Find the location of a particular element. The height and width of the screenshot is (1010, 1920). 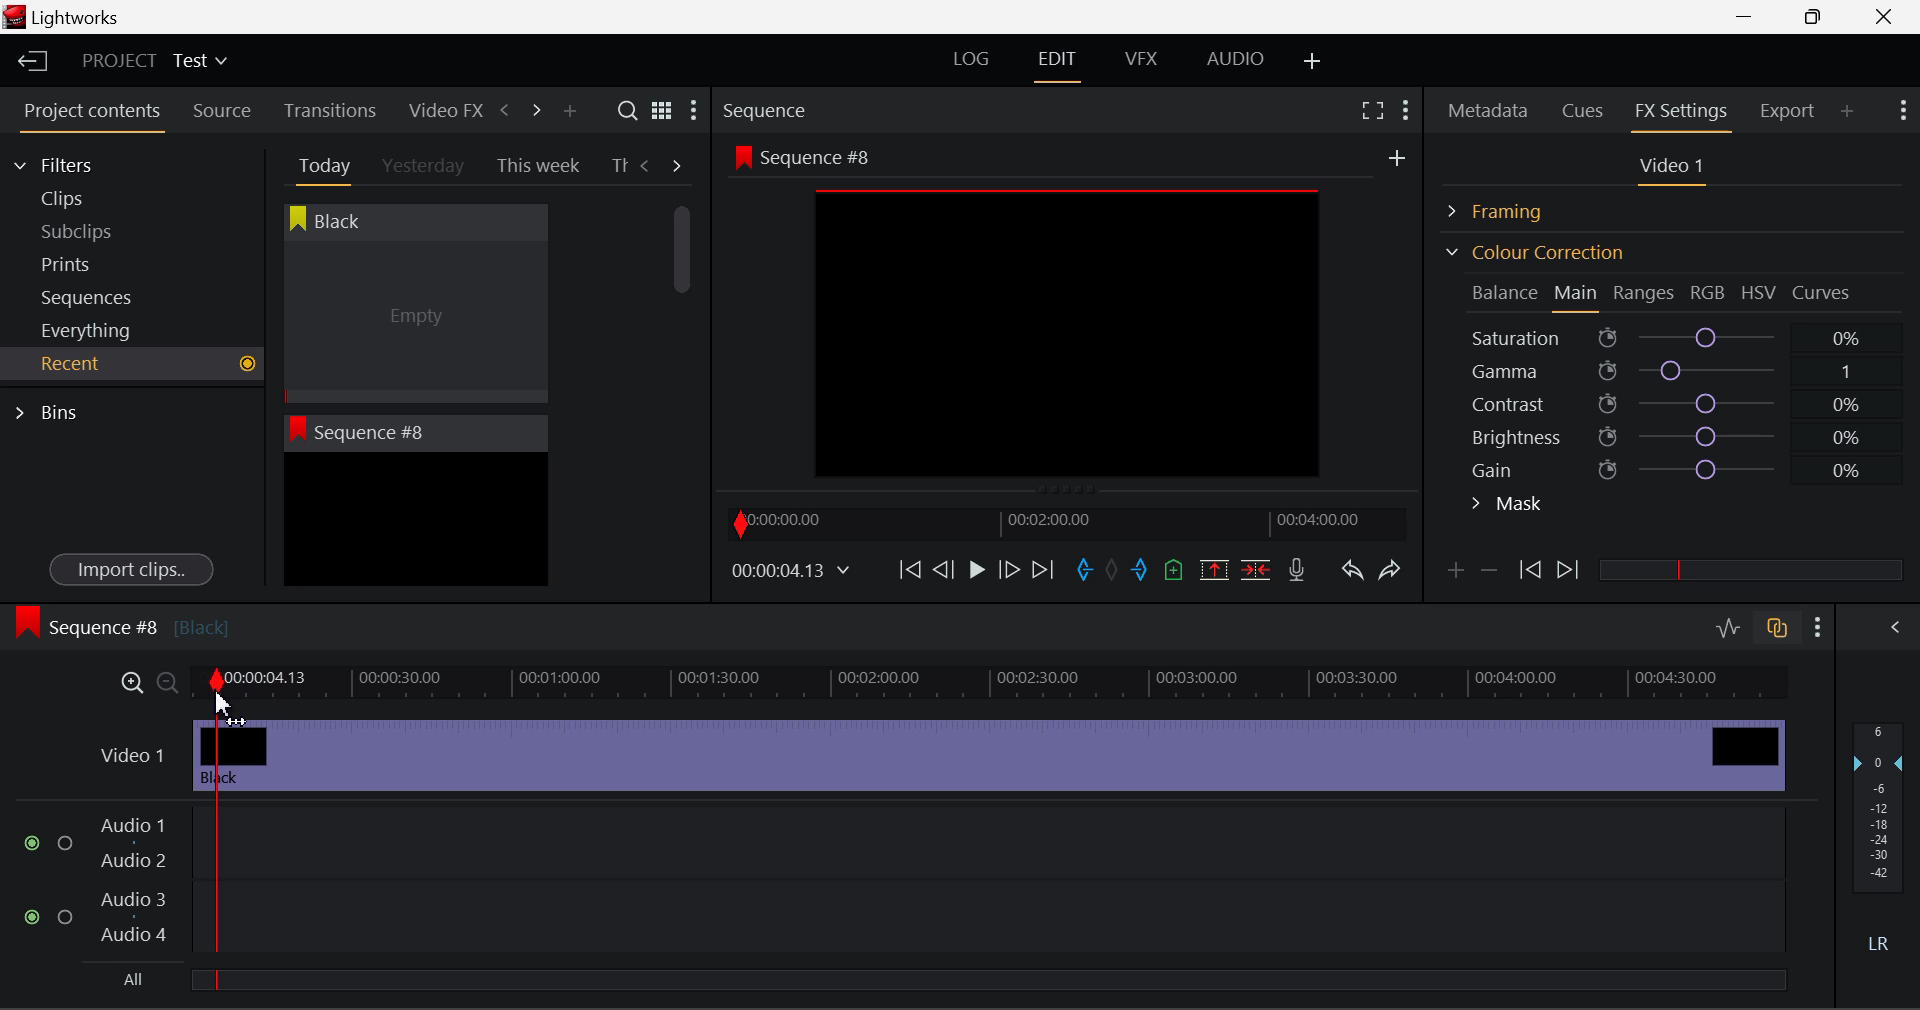

Import clips is located at coordinates (131, 571).